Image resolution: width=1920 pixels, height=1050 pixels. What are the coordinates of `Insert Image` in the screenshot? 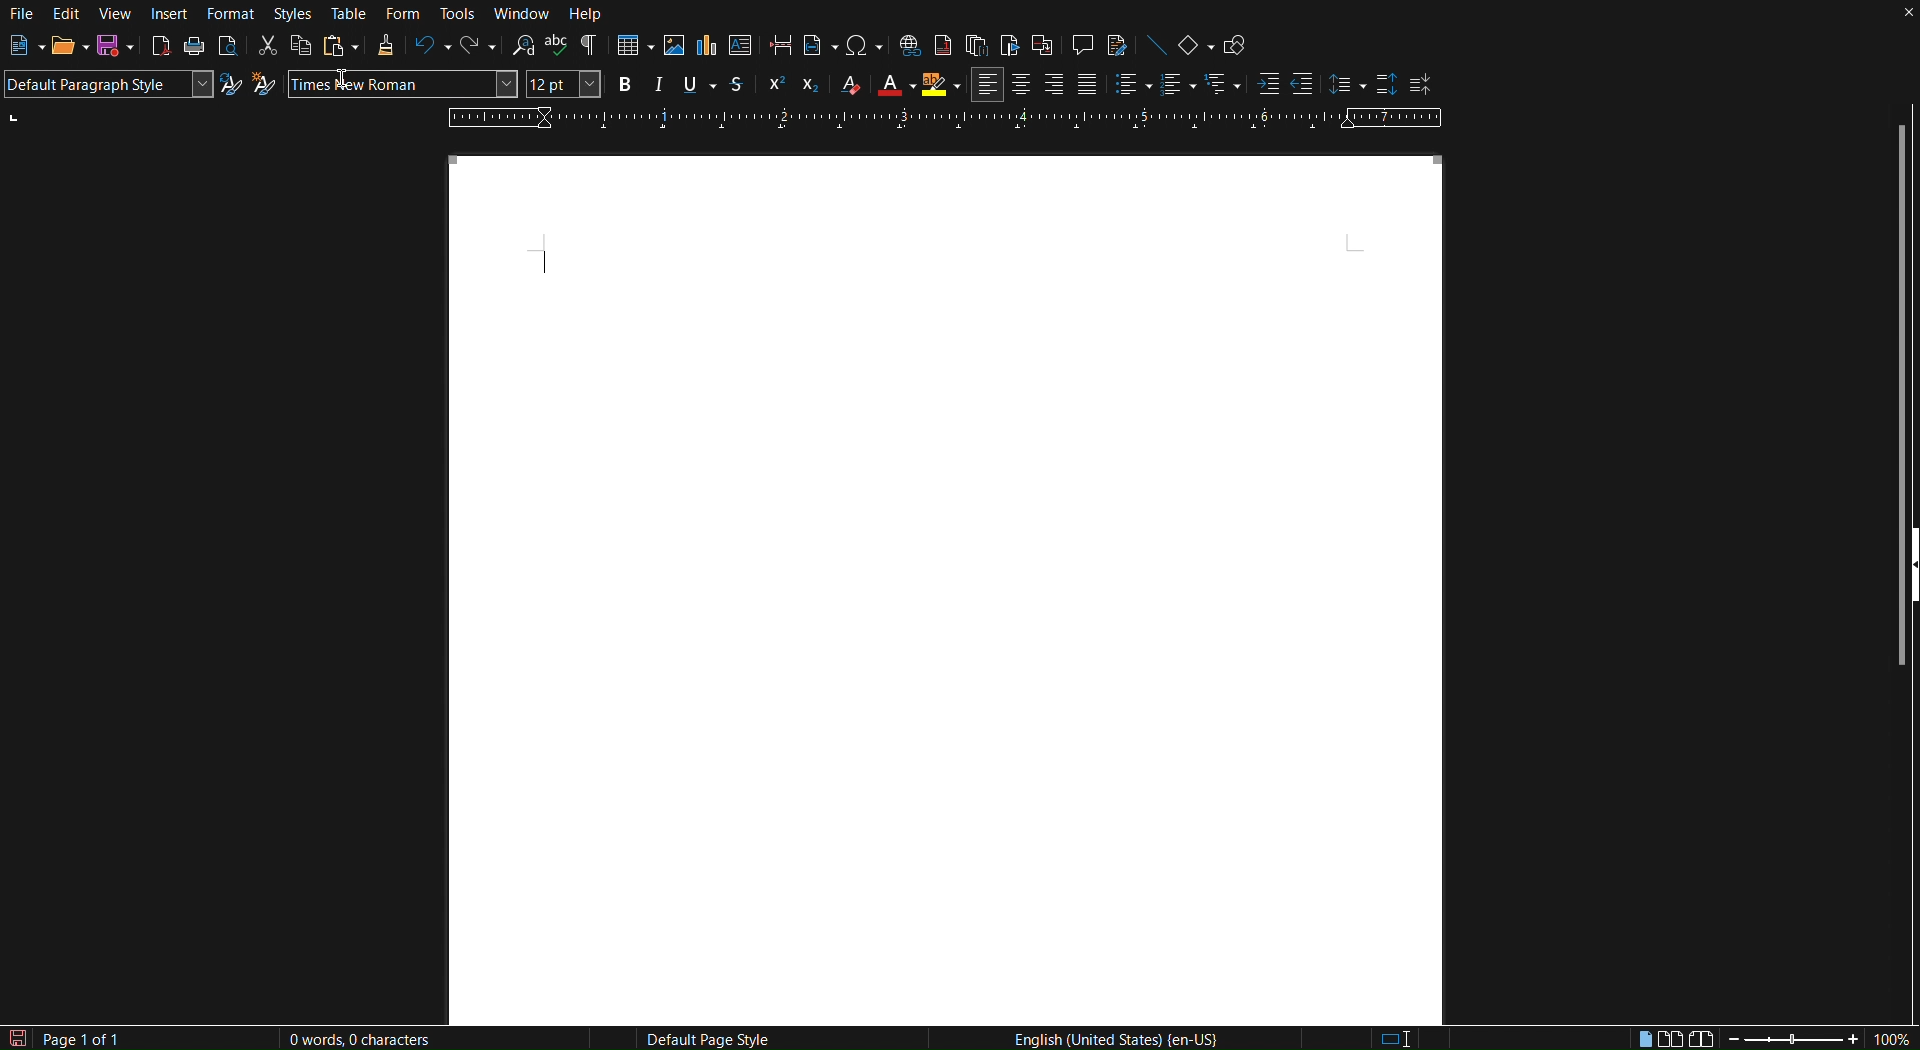 It's located at (674, 46).